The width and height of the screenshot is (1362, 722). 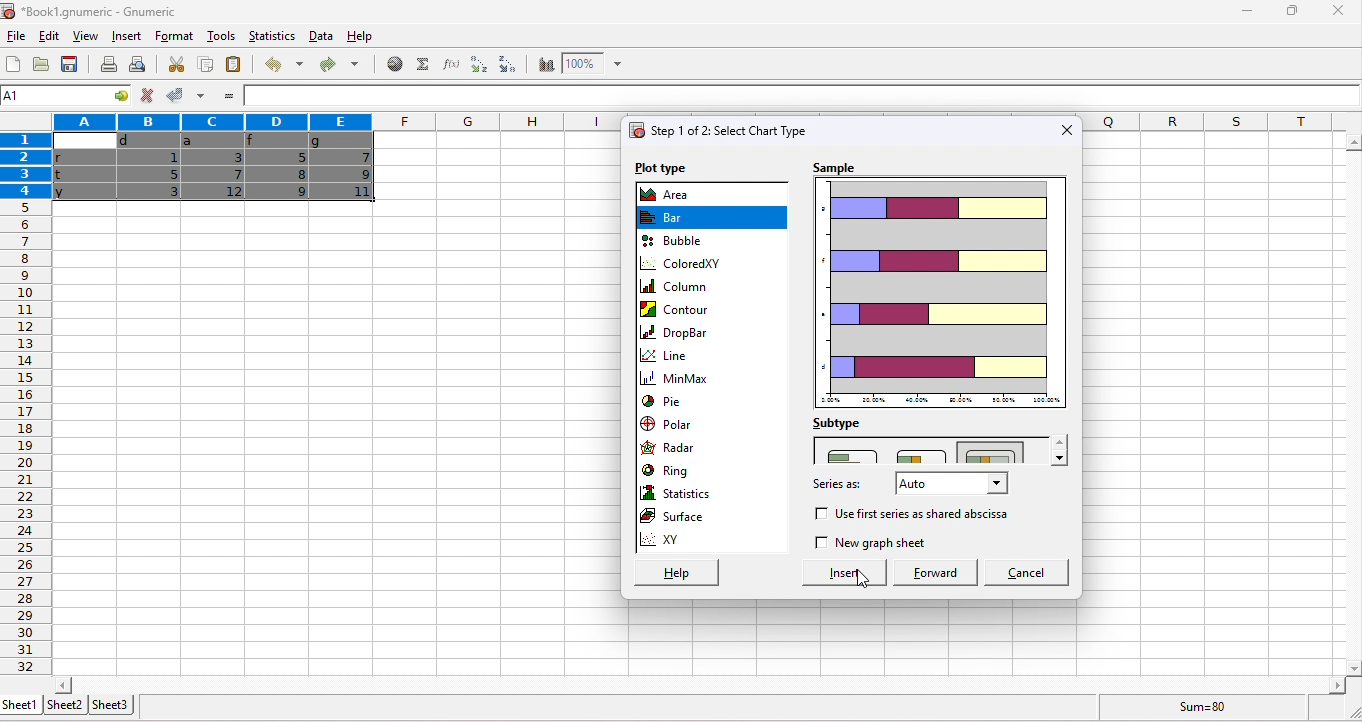 I want to click on cut, so click(x=179, y=64).